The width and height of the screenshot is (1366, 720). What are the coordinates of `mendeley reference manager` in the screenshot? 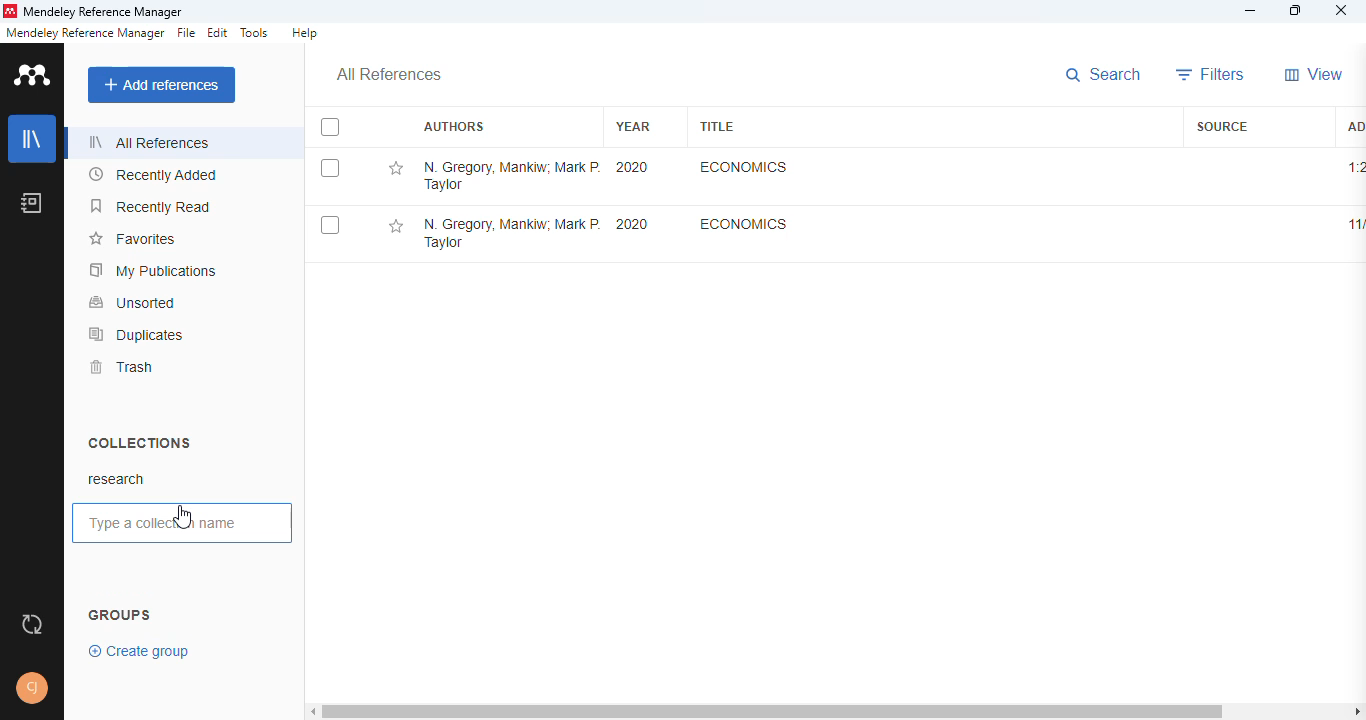 It's located at (103, 13).